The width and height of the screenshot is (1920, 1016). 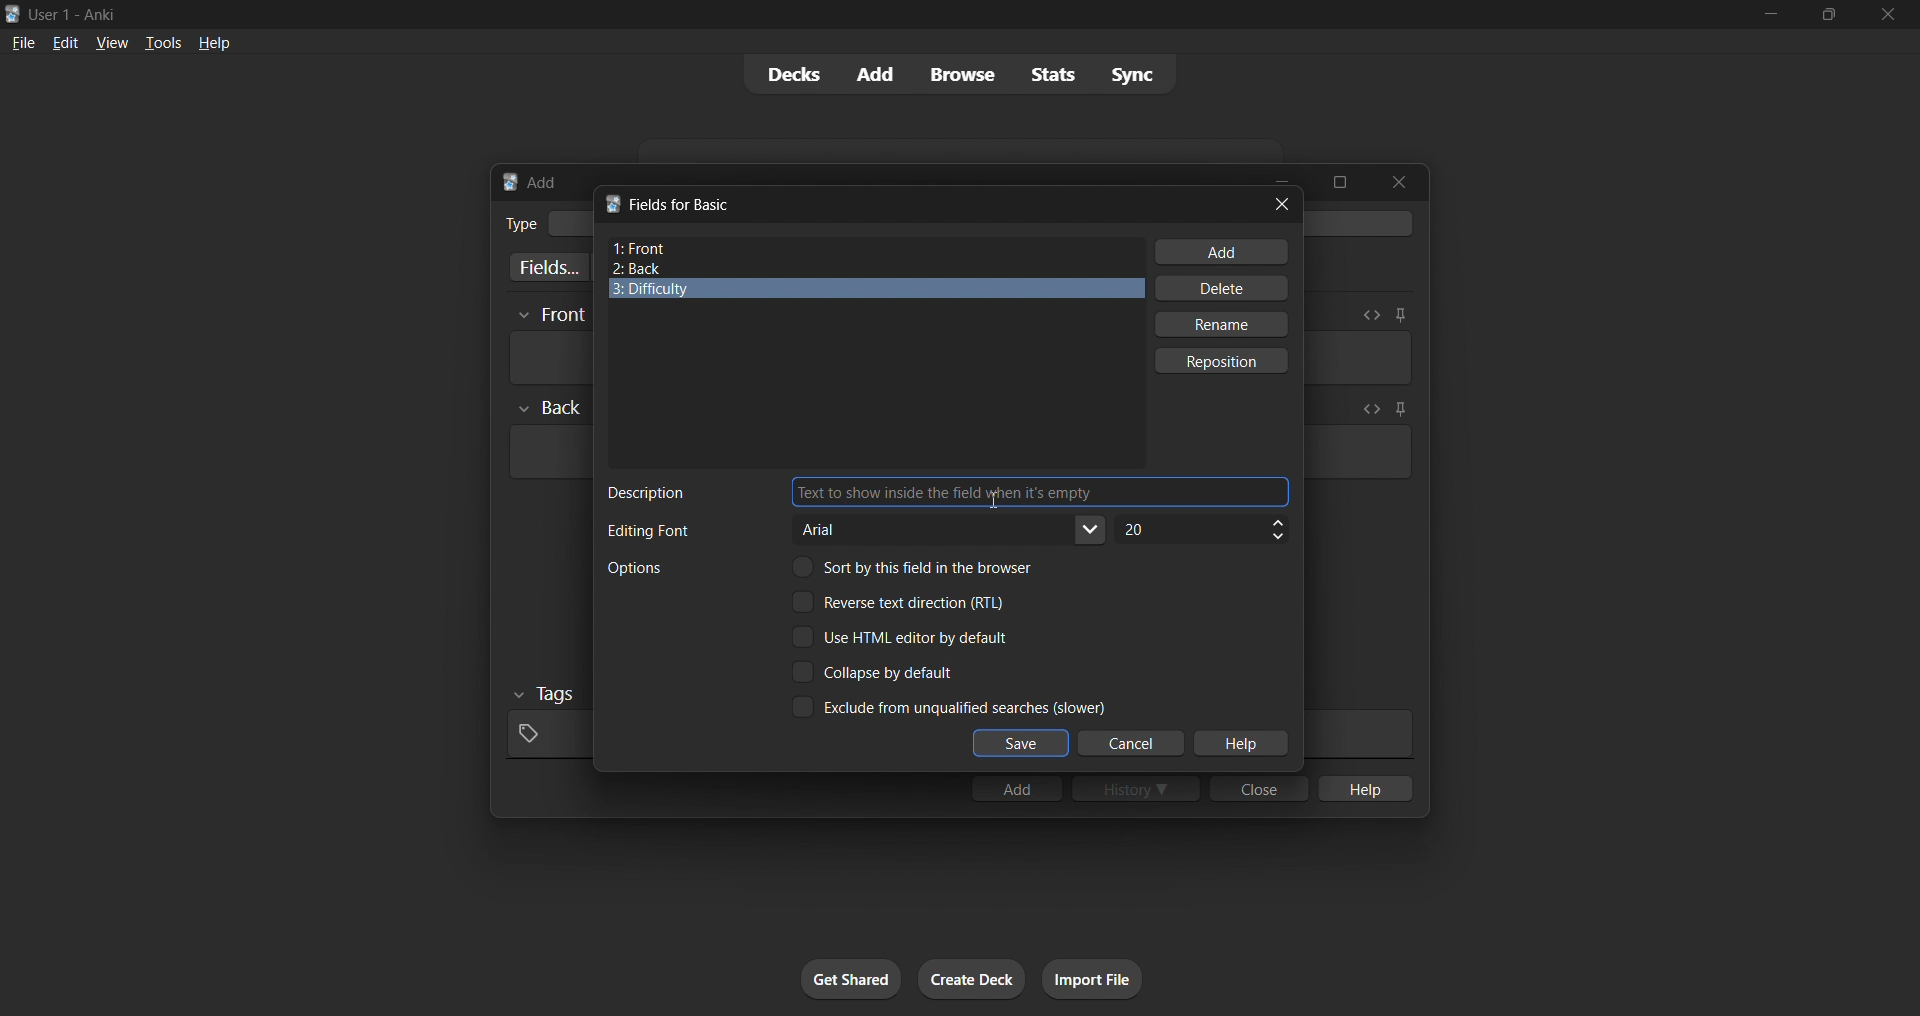 What do you see at coordinates (214, 43) in the screenshot?
I see `help` at bounding box center [214, 43].